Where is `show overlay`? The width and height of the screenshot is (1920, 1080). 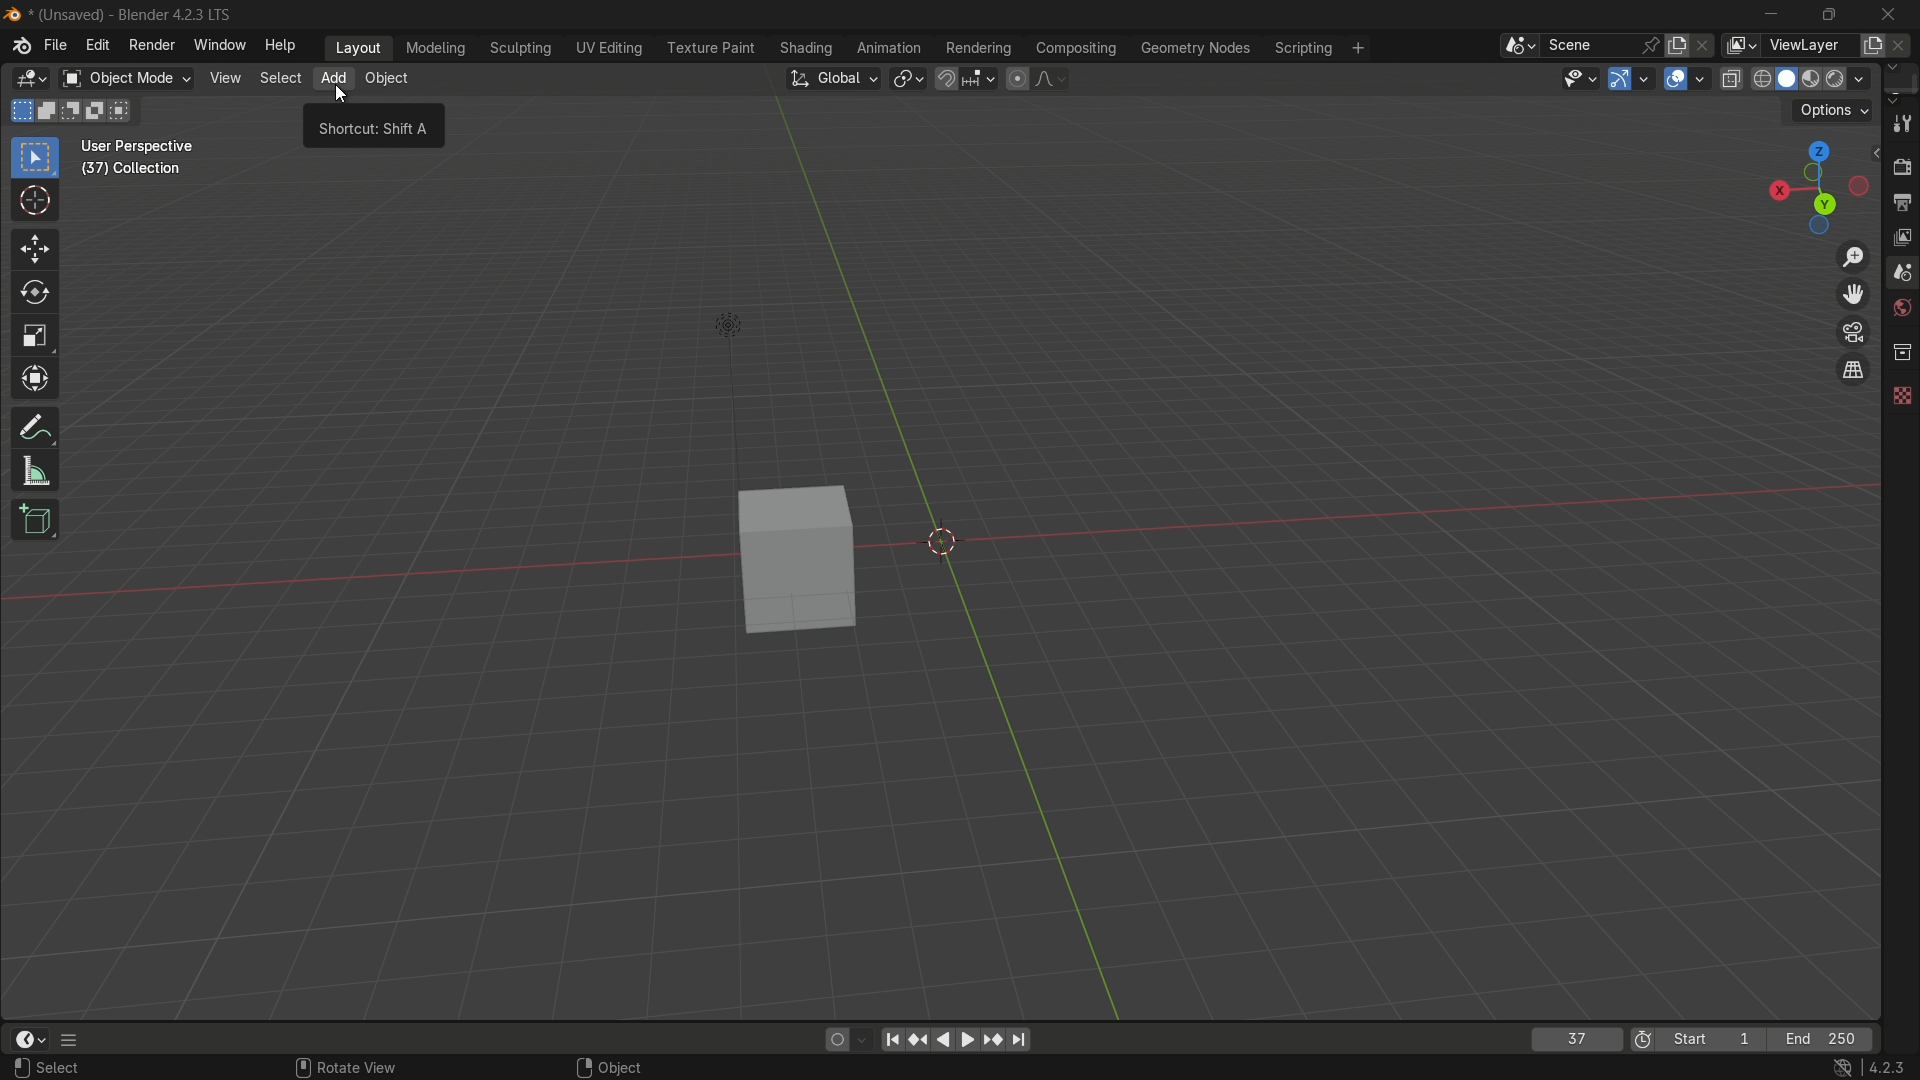
show overlay is located at coordinates (1676, 79).